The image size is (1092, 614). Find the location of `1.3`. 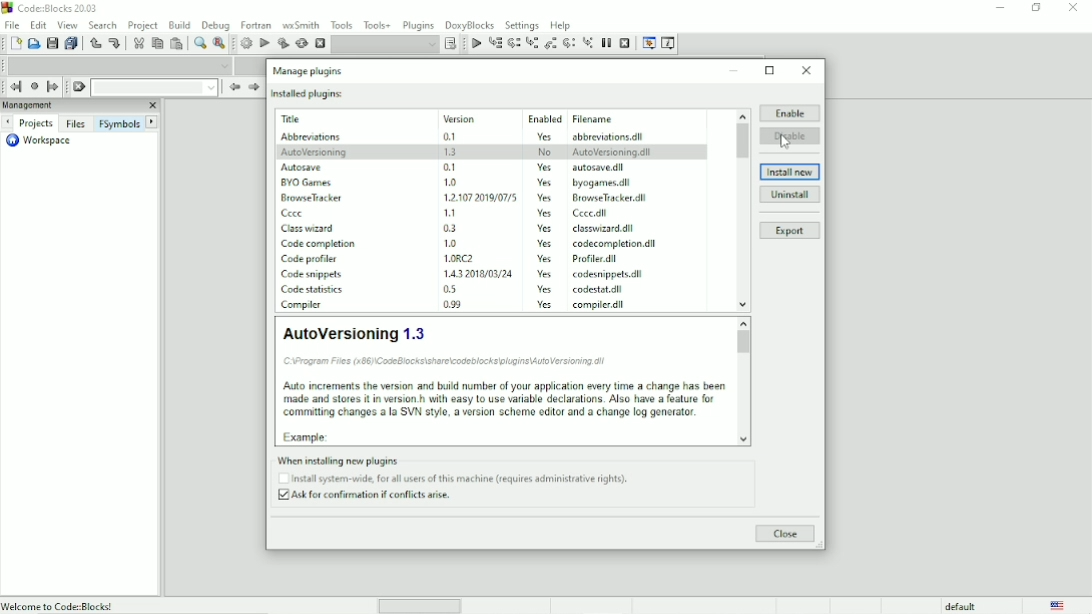

1.3 is located at coordinates (451, 151).